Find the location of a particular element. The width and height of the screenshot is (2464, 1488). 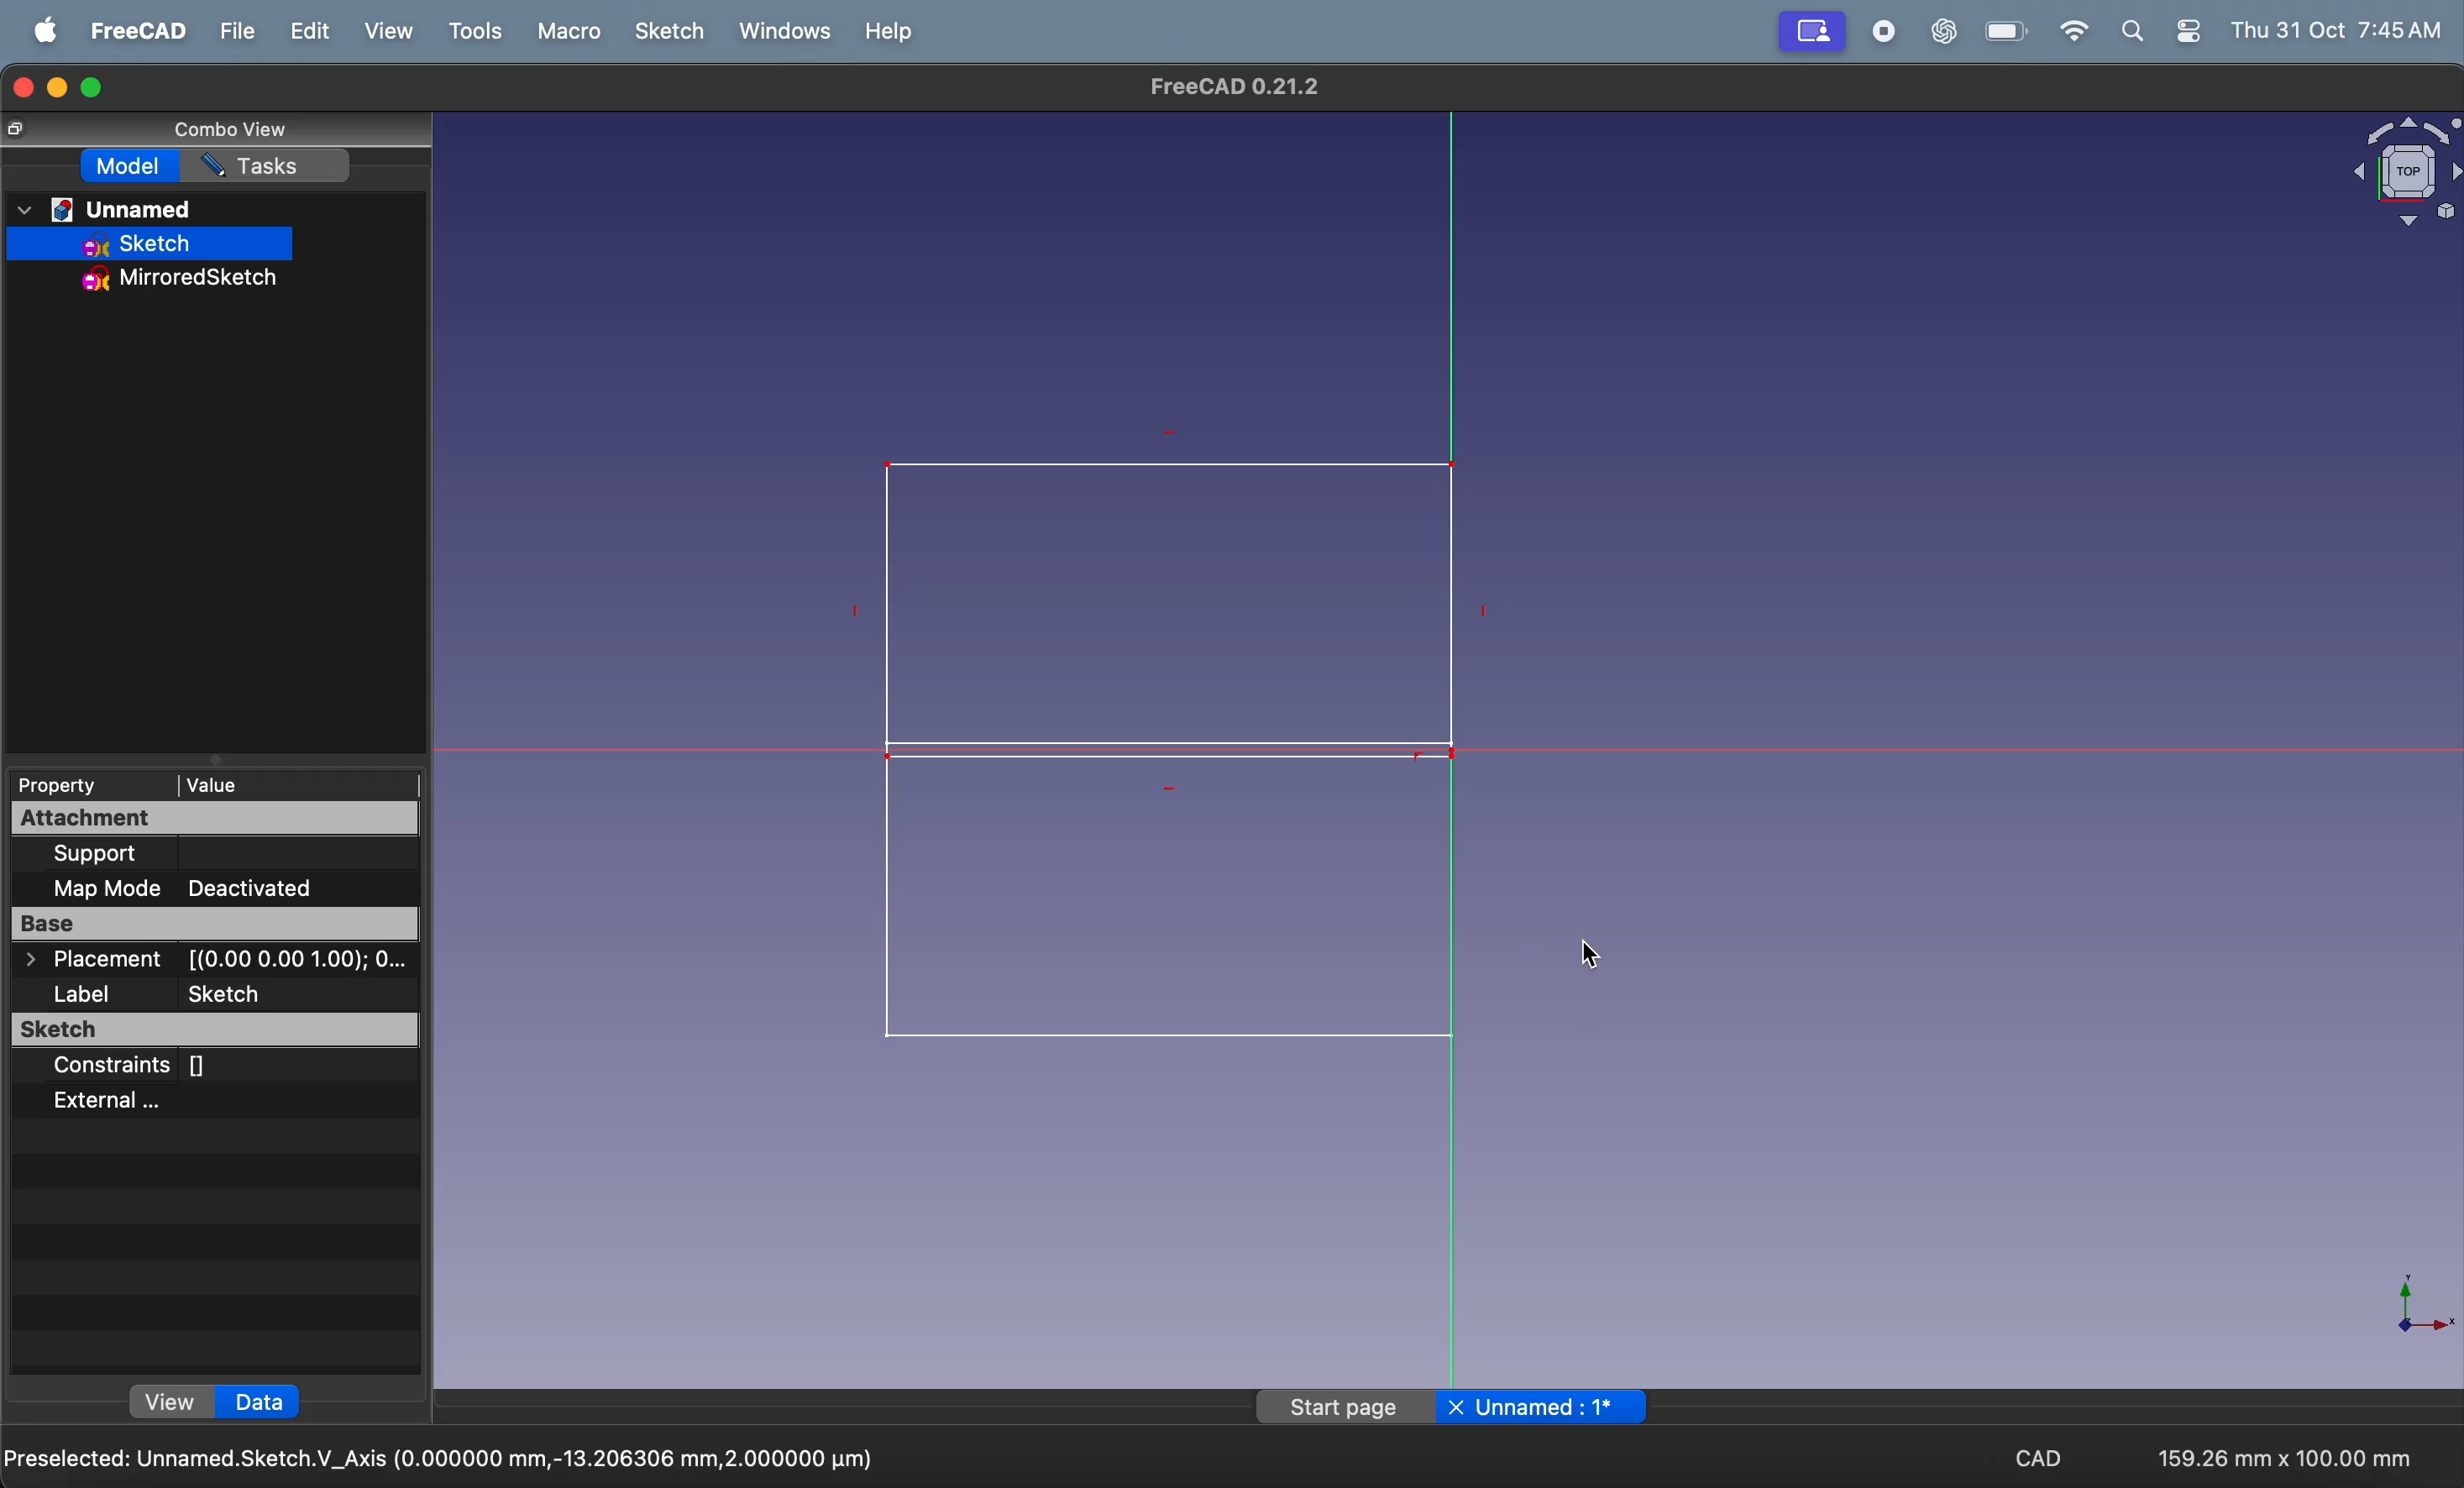

unnamed is located at coordinates (128, 208).